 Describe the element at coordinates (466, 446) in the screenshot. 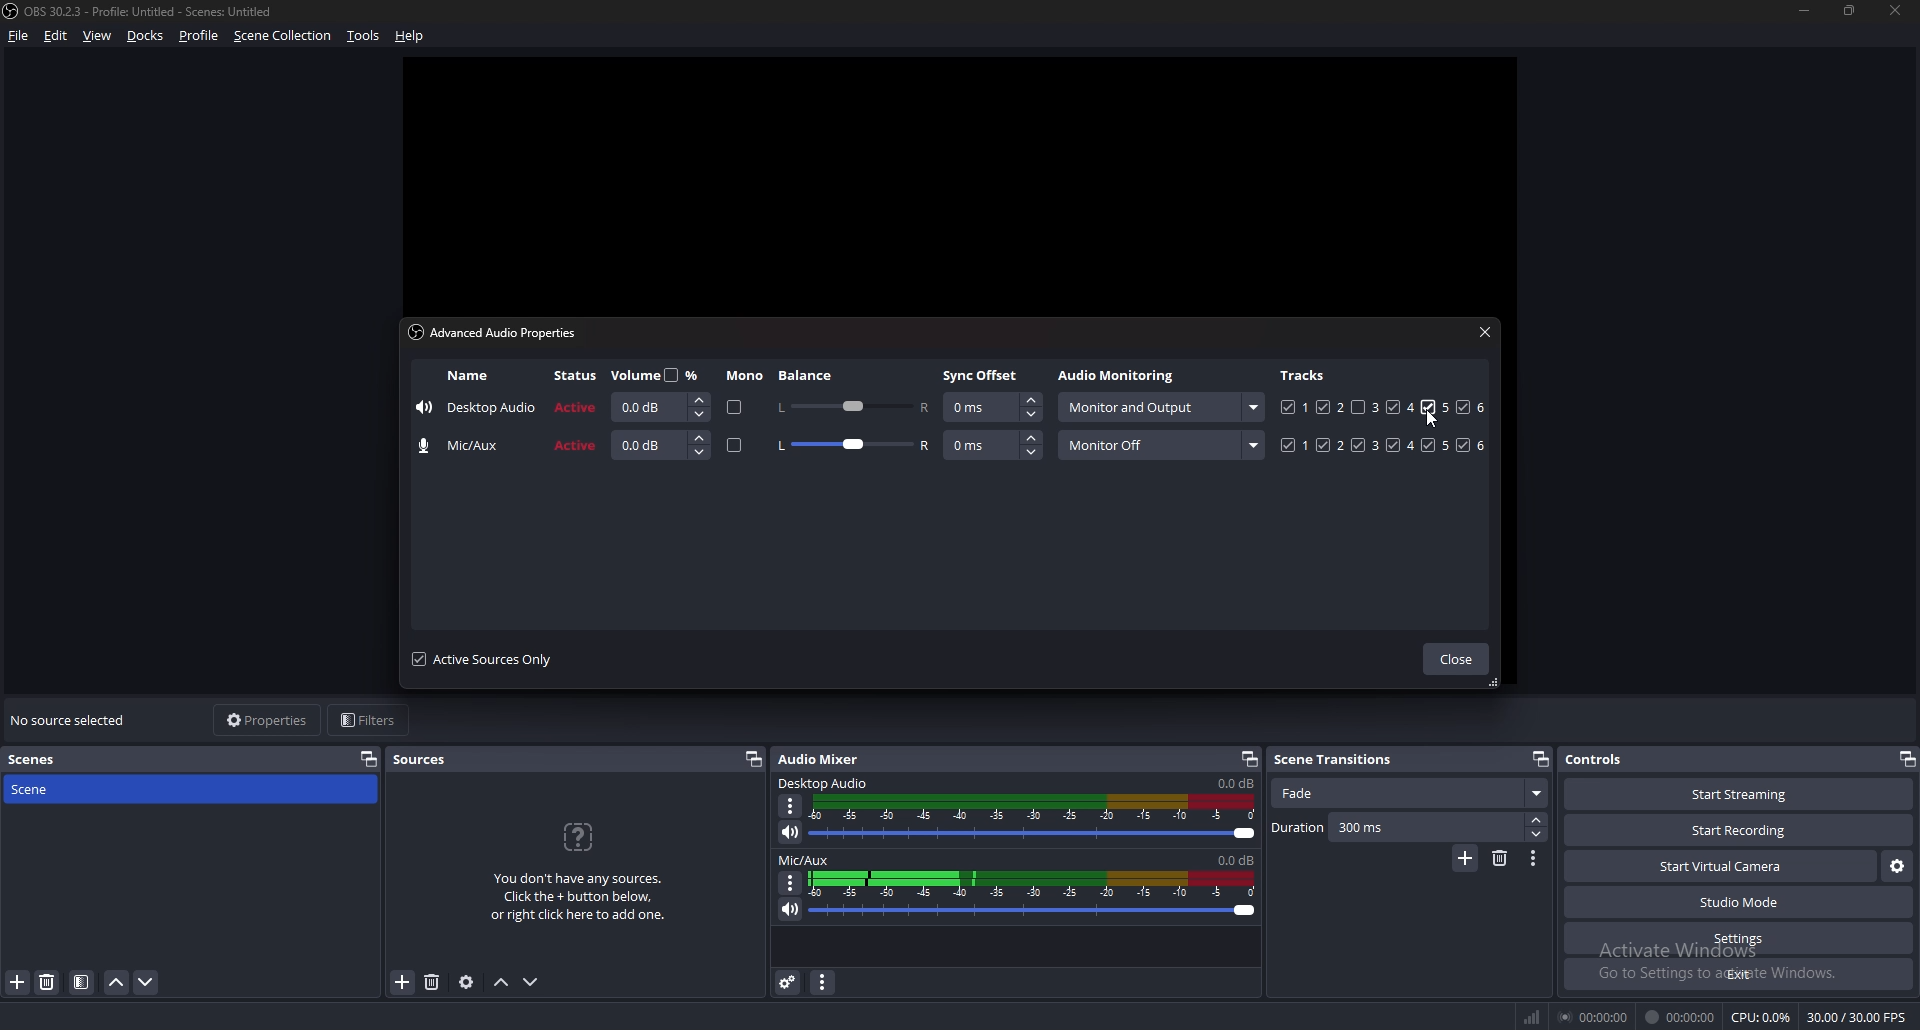

I see `mic/aux` at that location.